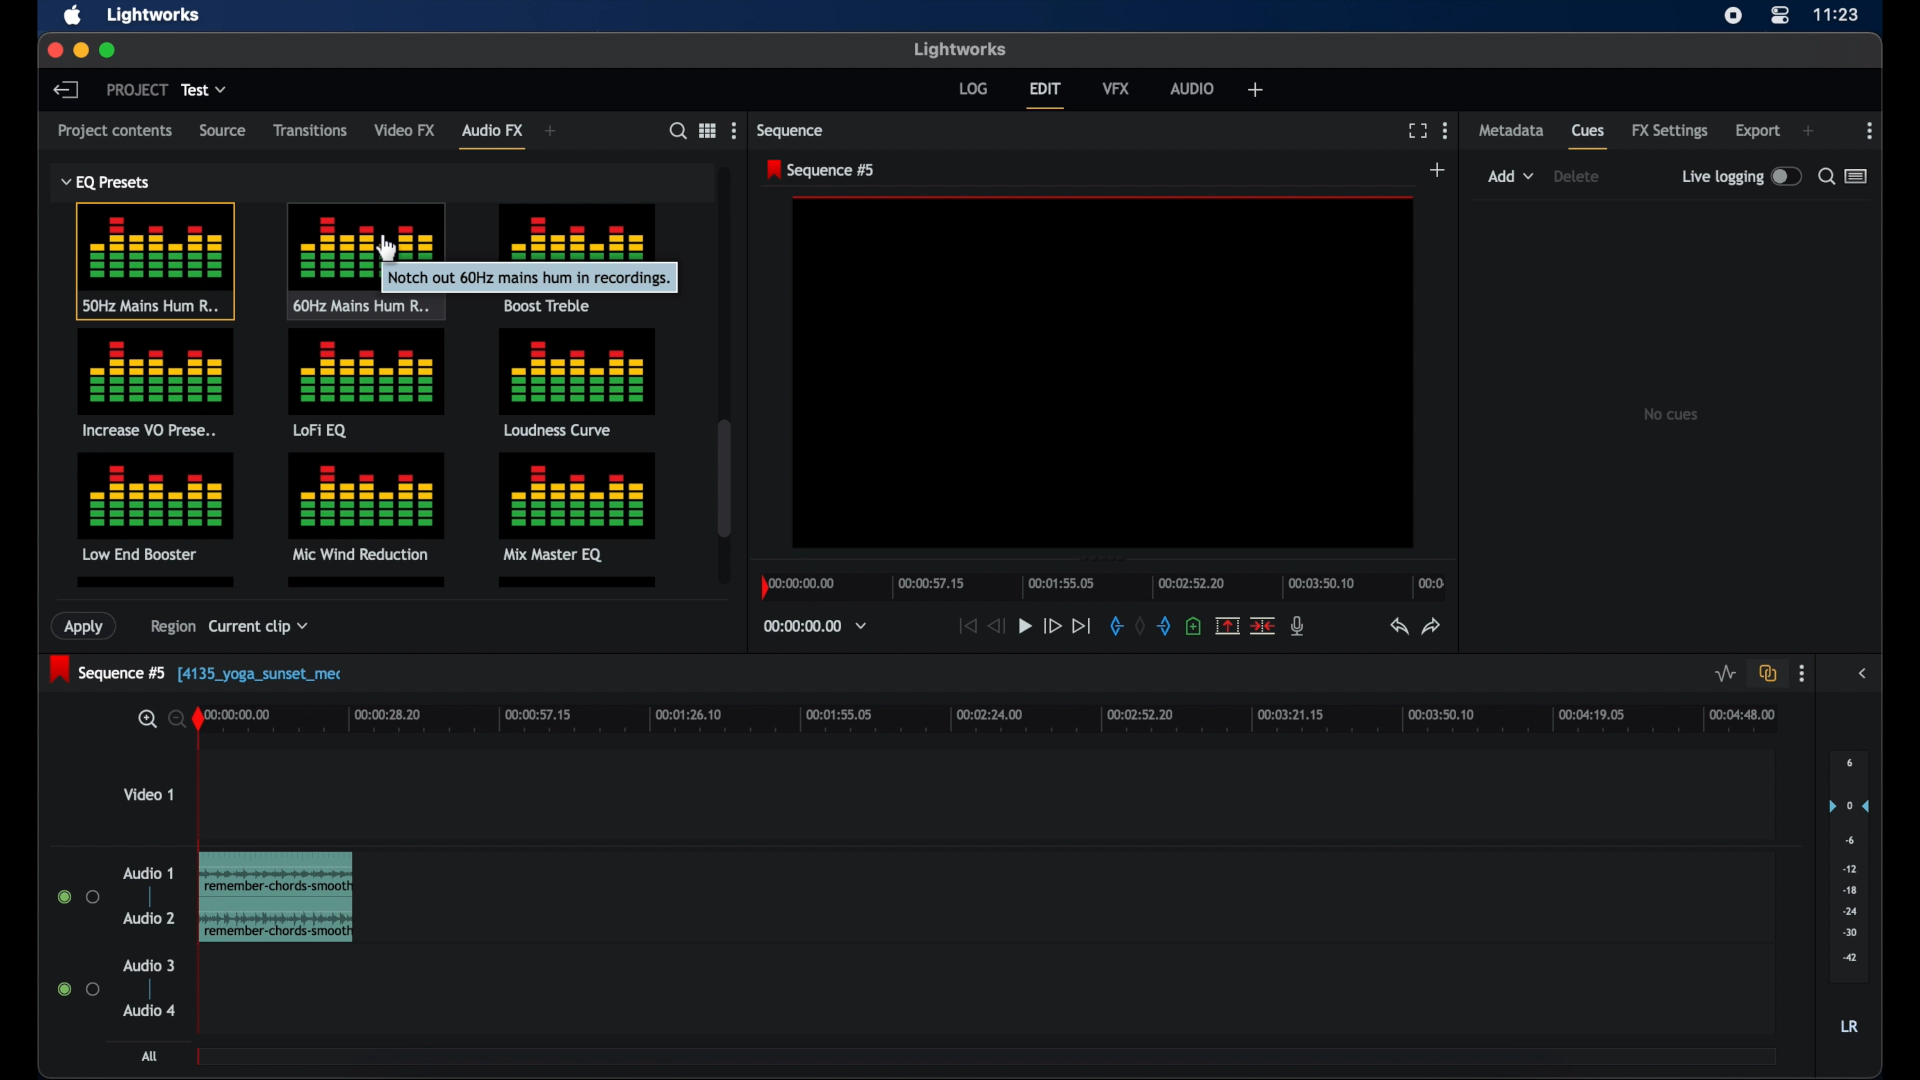  What do you see at coordinates (137, 89) in the screenshot?
I see `project` at bounding box center [137, 89].